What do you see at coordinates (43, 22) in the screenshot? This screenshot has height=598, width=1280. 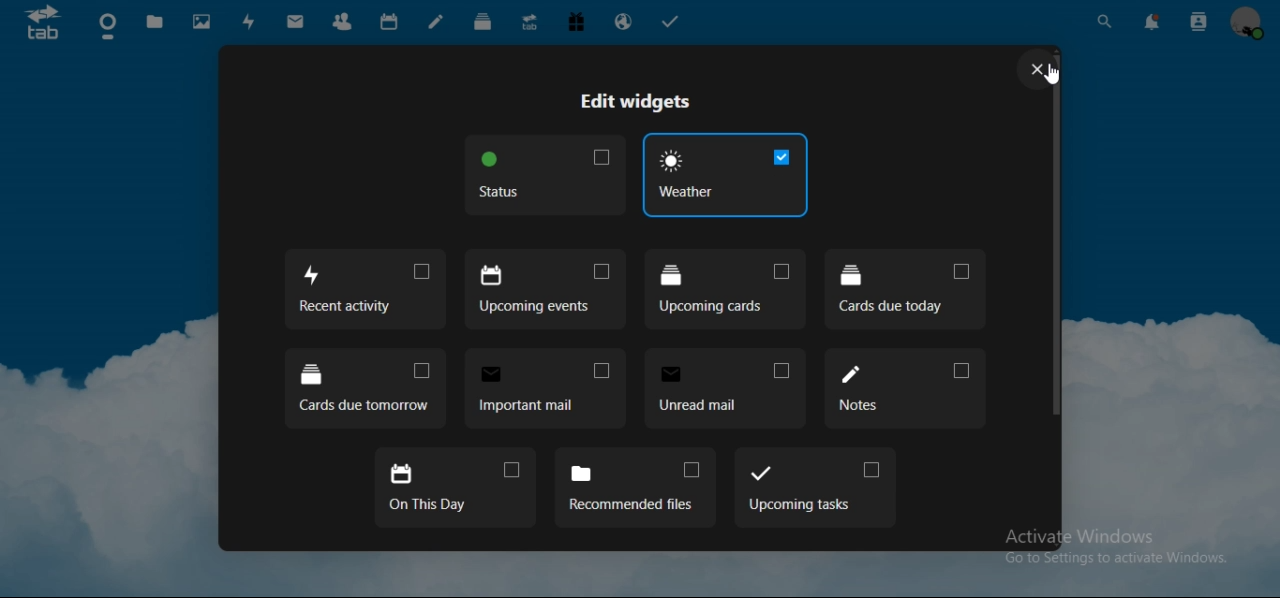 I see `icon` at bounding box center [43, 22].